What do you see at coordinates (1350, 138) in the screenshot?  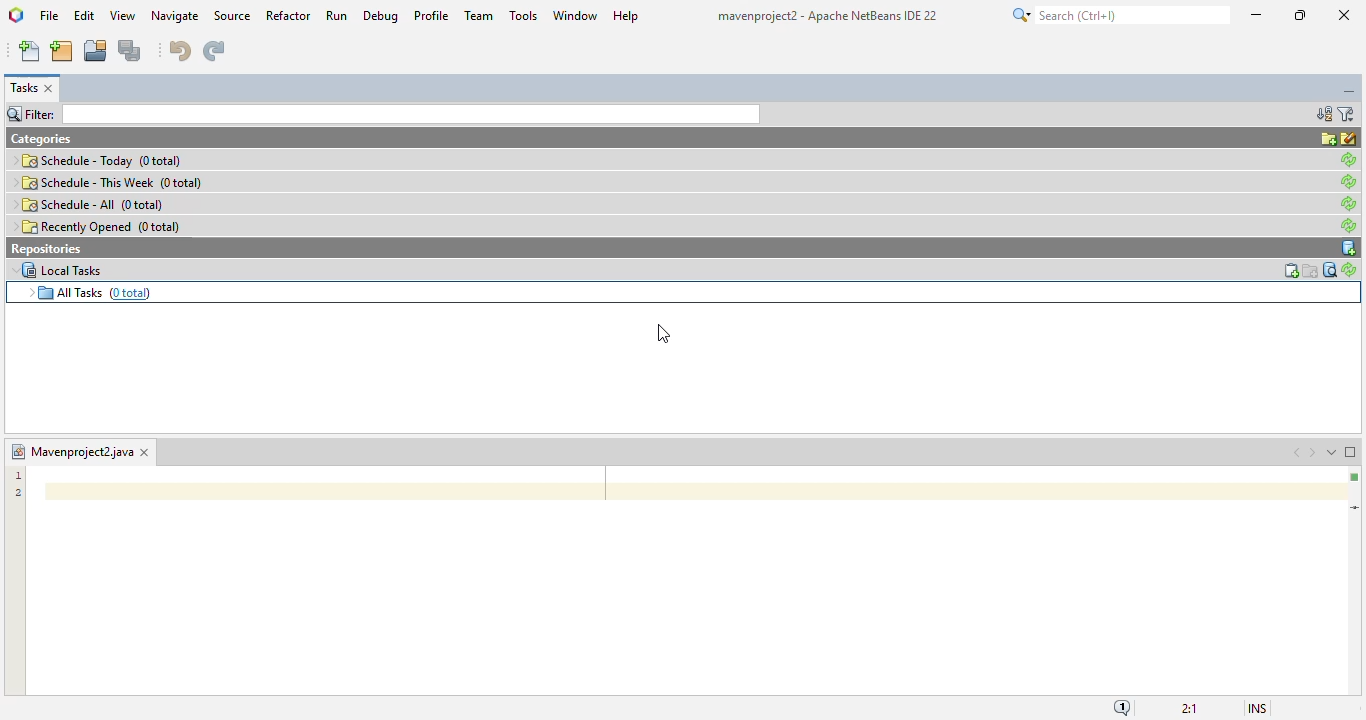 I see `remove all finished tasks from categories` at bounding box center [1350, 138].